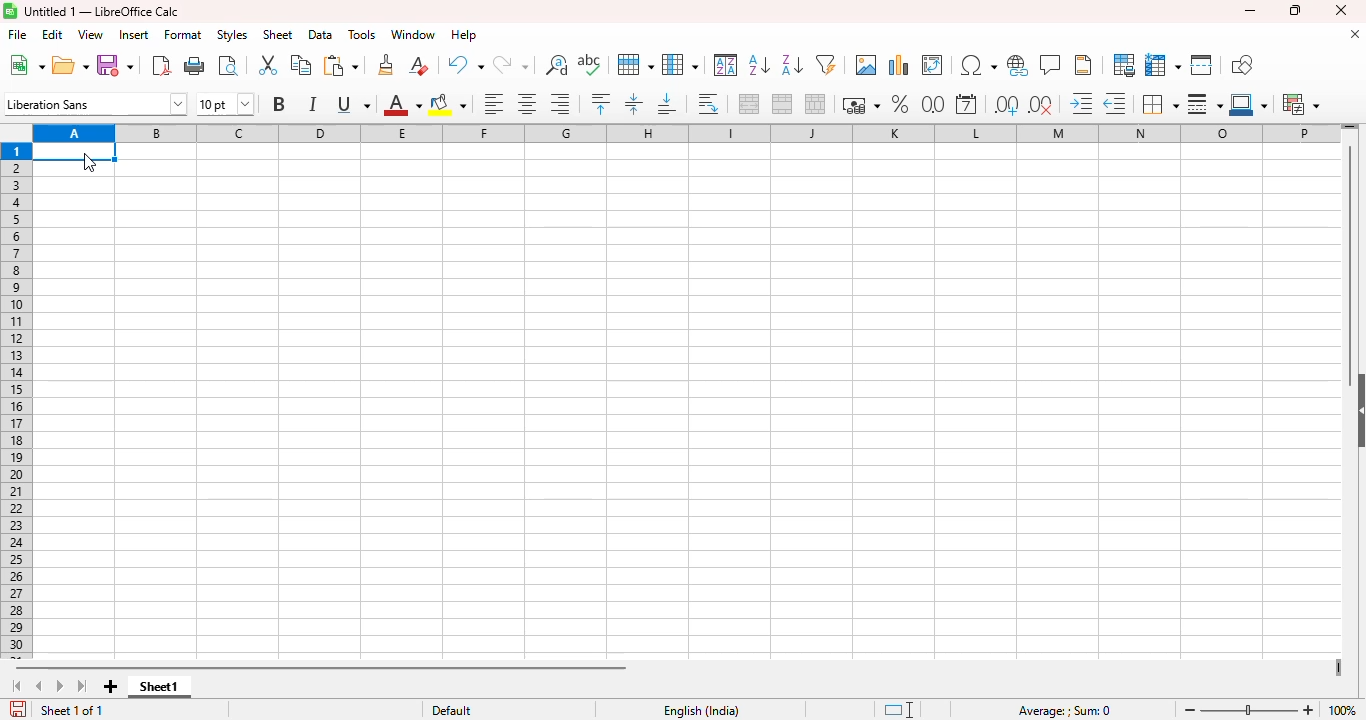 Image resolution: width=1366 pixels, height=720 pixels. Describe the element at coordinates (278, 34) in the screenshot. I see `sheet` at that location.